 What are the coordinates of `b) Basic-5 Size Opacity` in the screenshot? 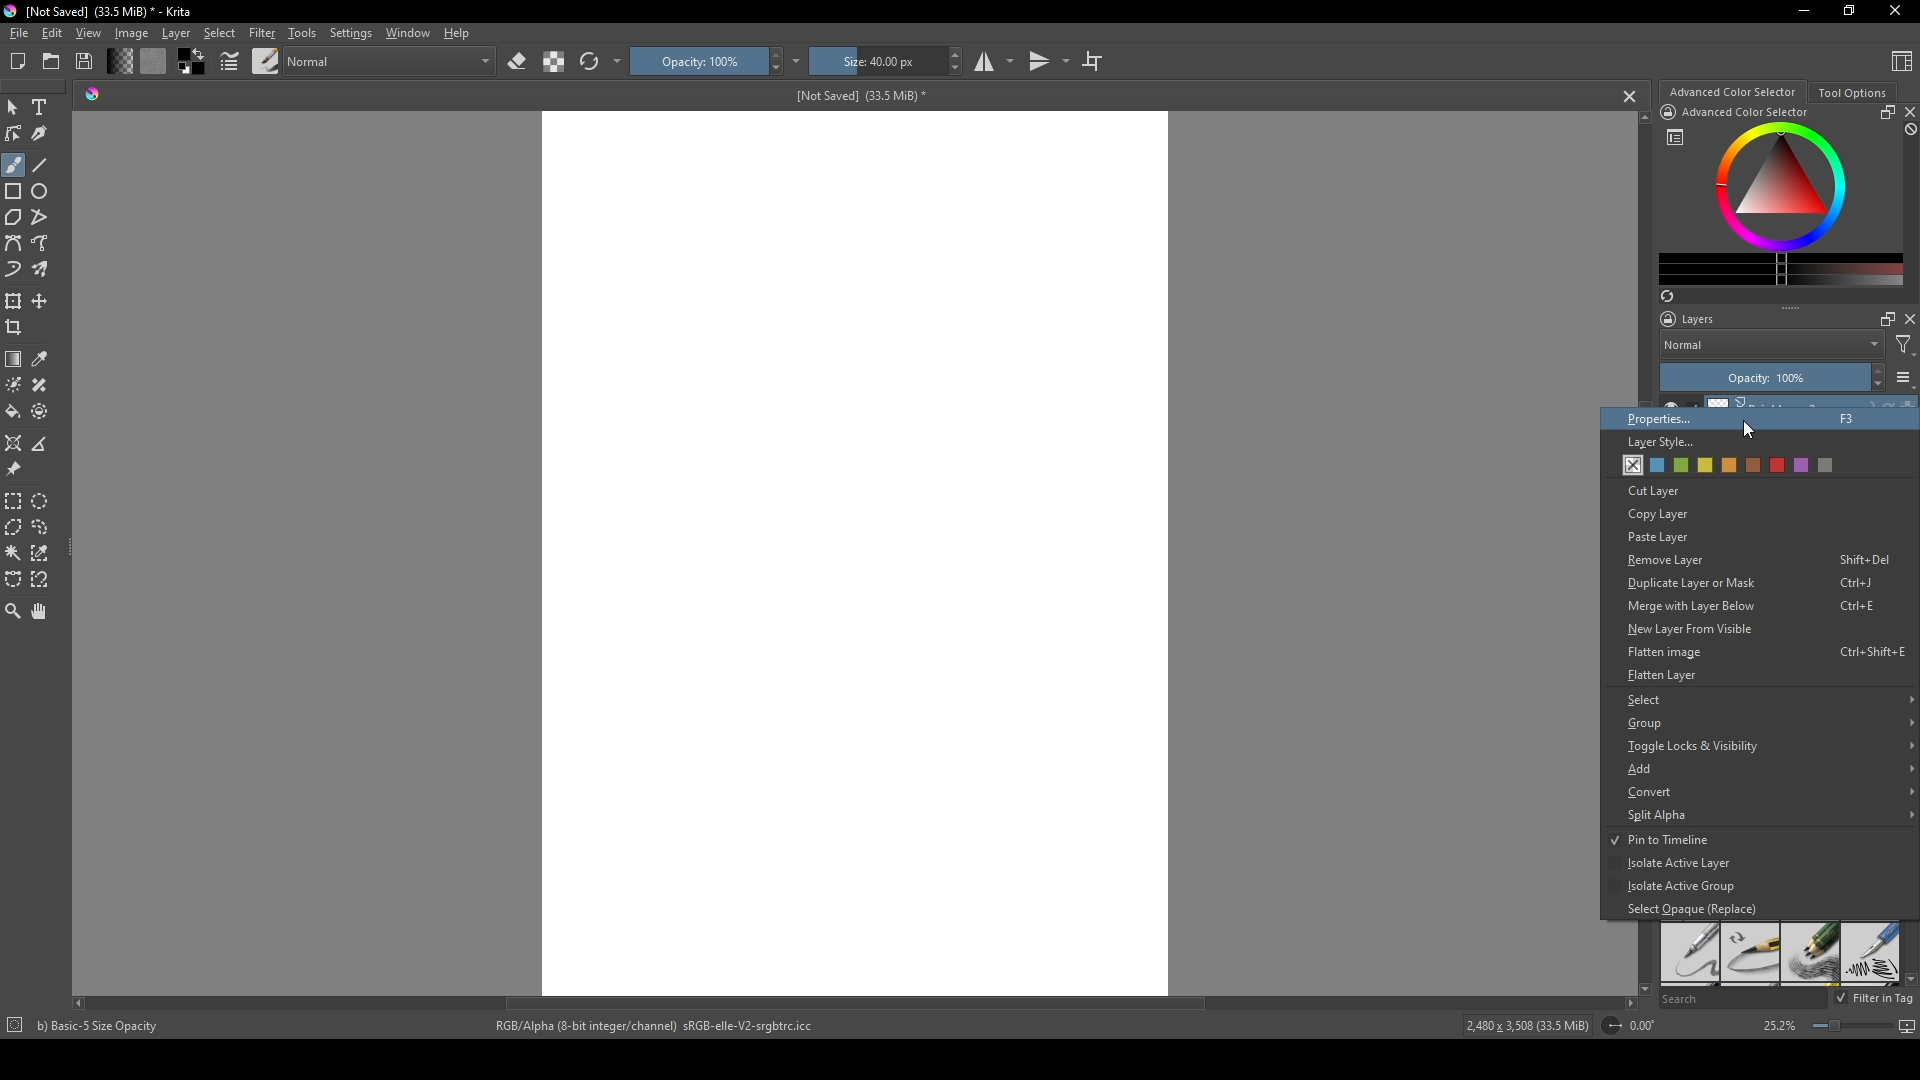 It's located at (102, 1026).